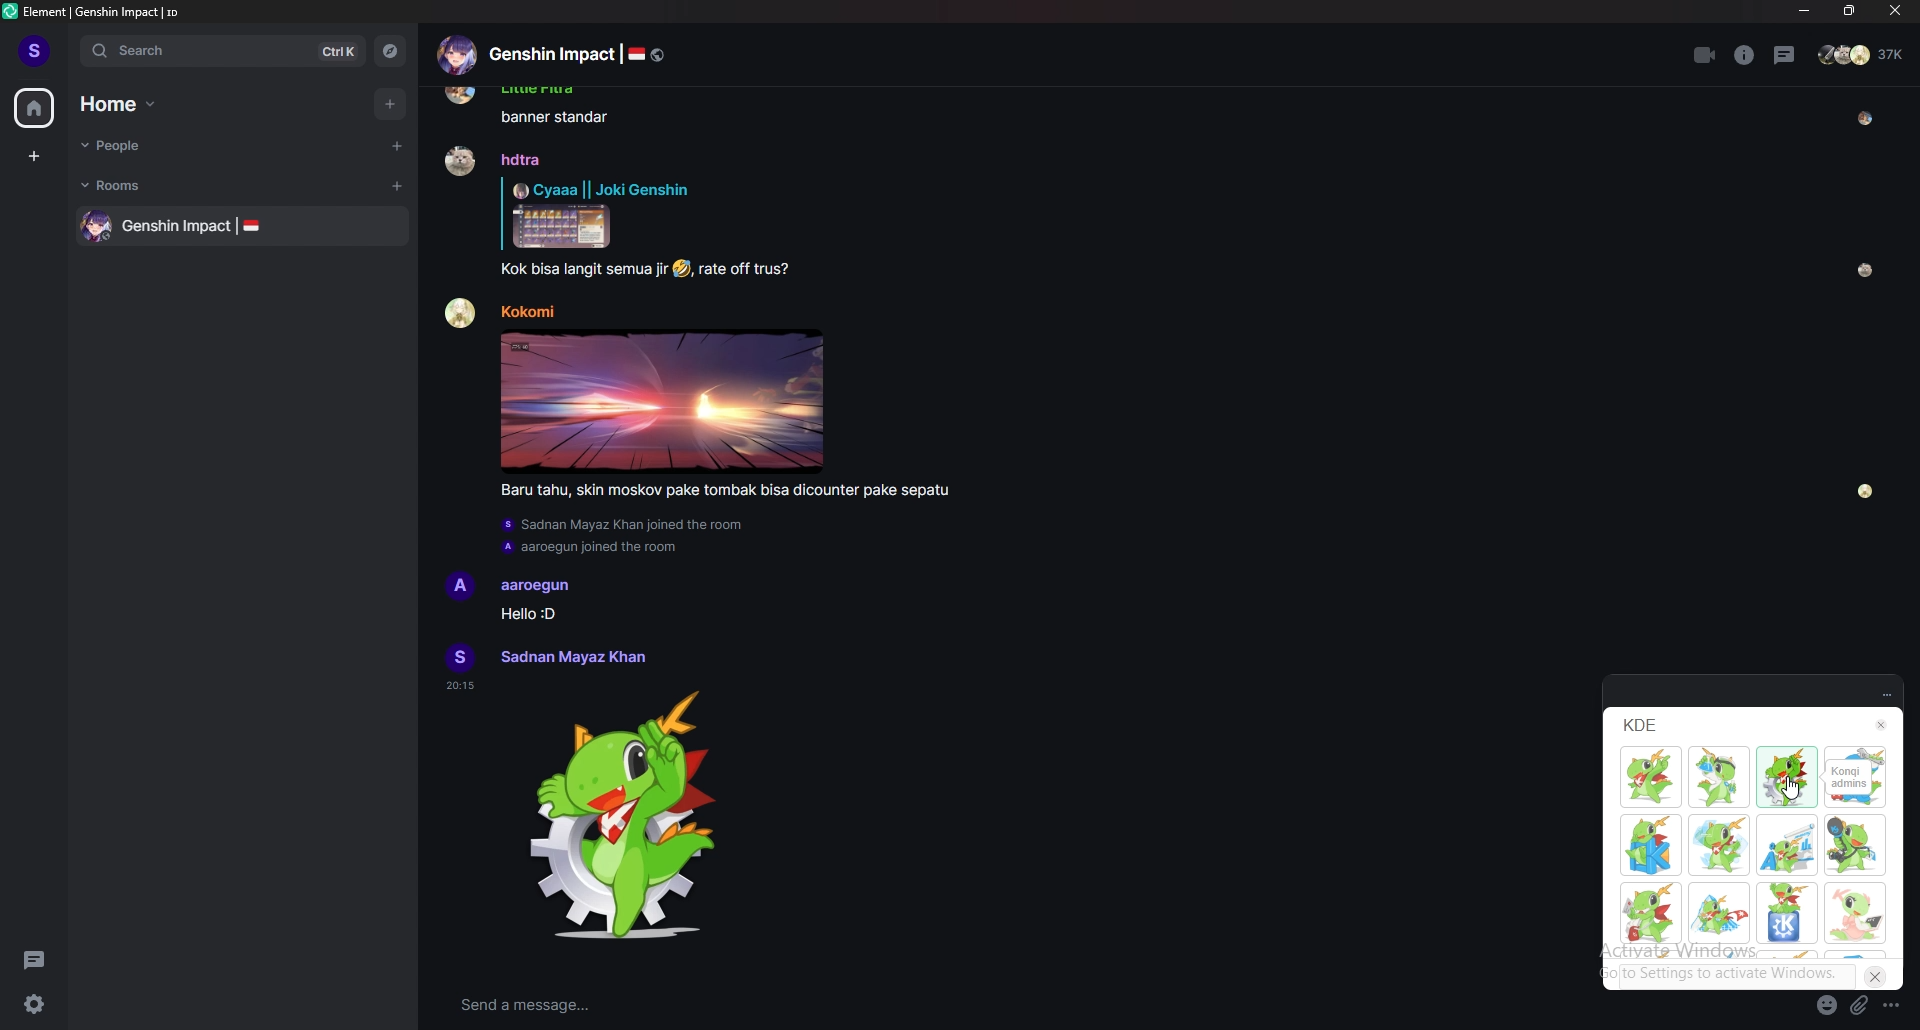 The image size is (1920, 1030). I want to click on resize, so click(1849, 11).